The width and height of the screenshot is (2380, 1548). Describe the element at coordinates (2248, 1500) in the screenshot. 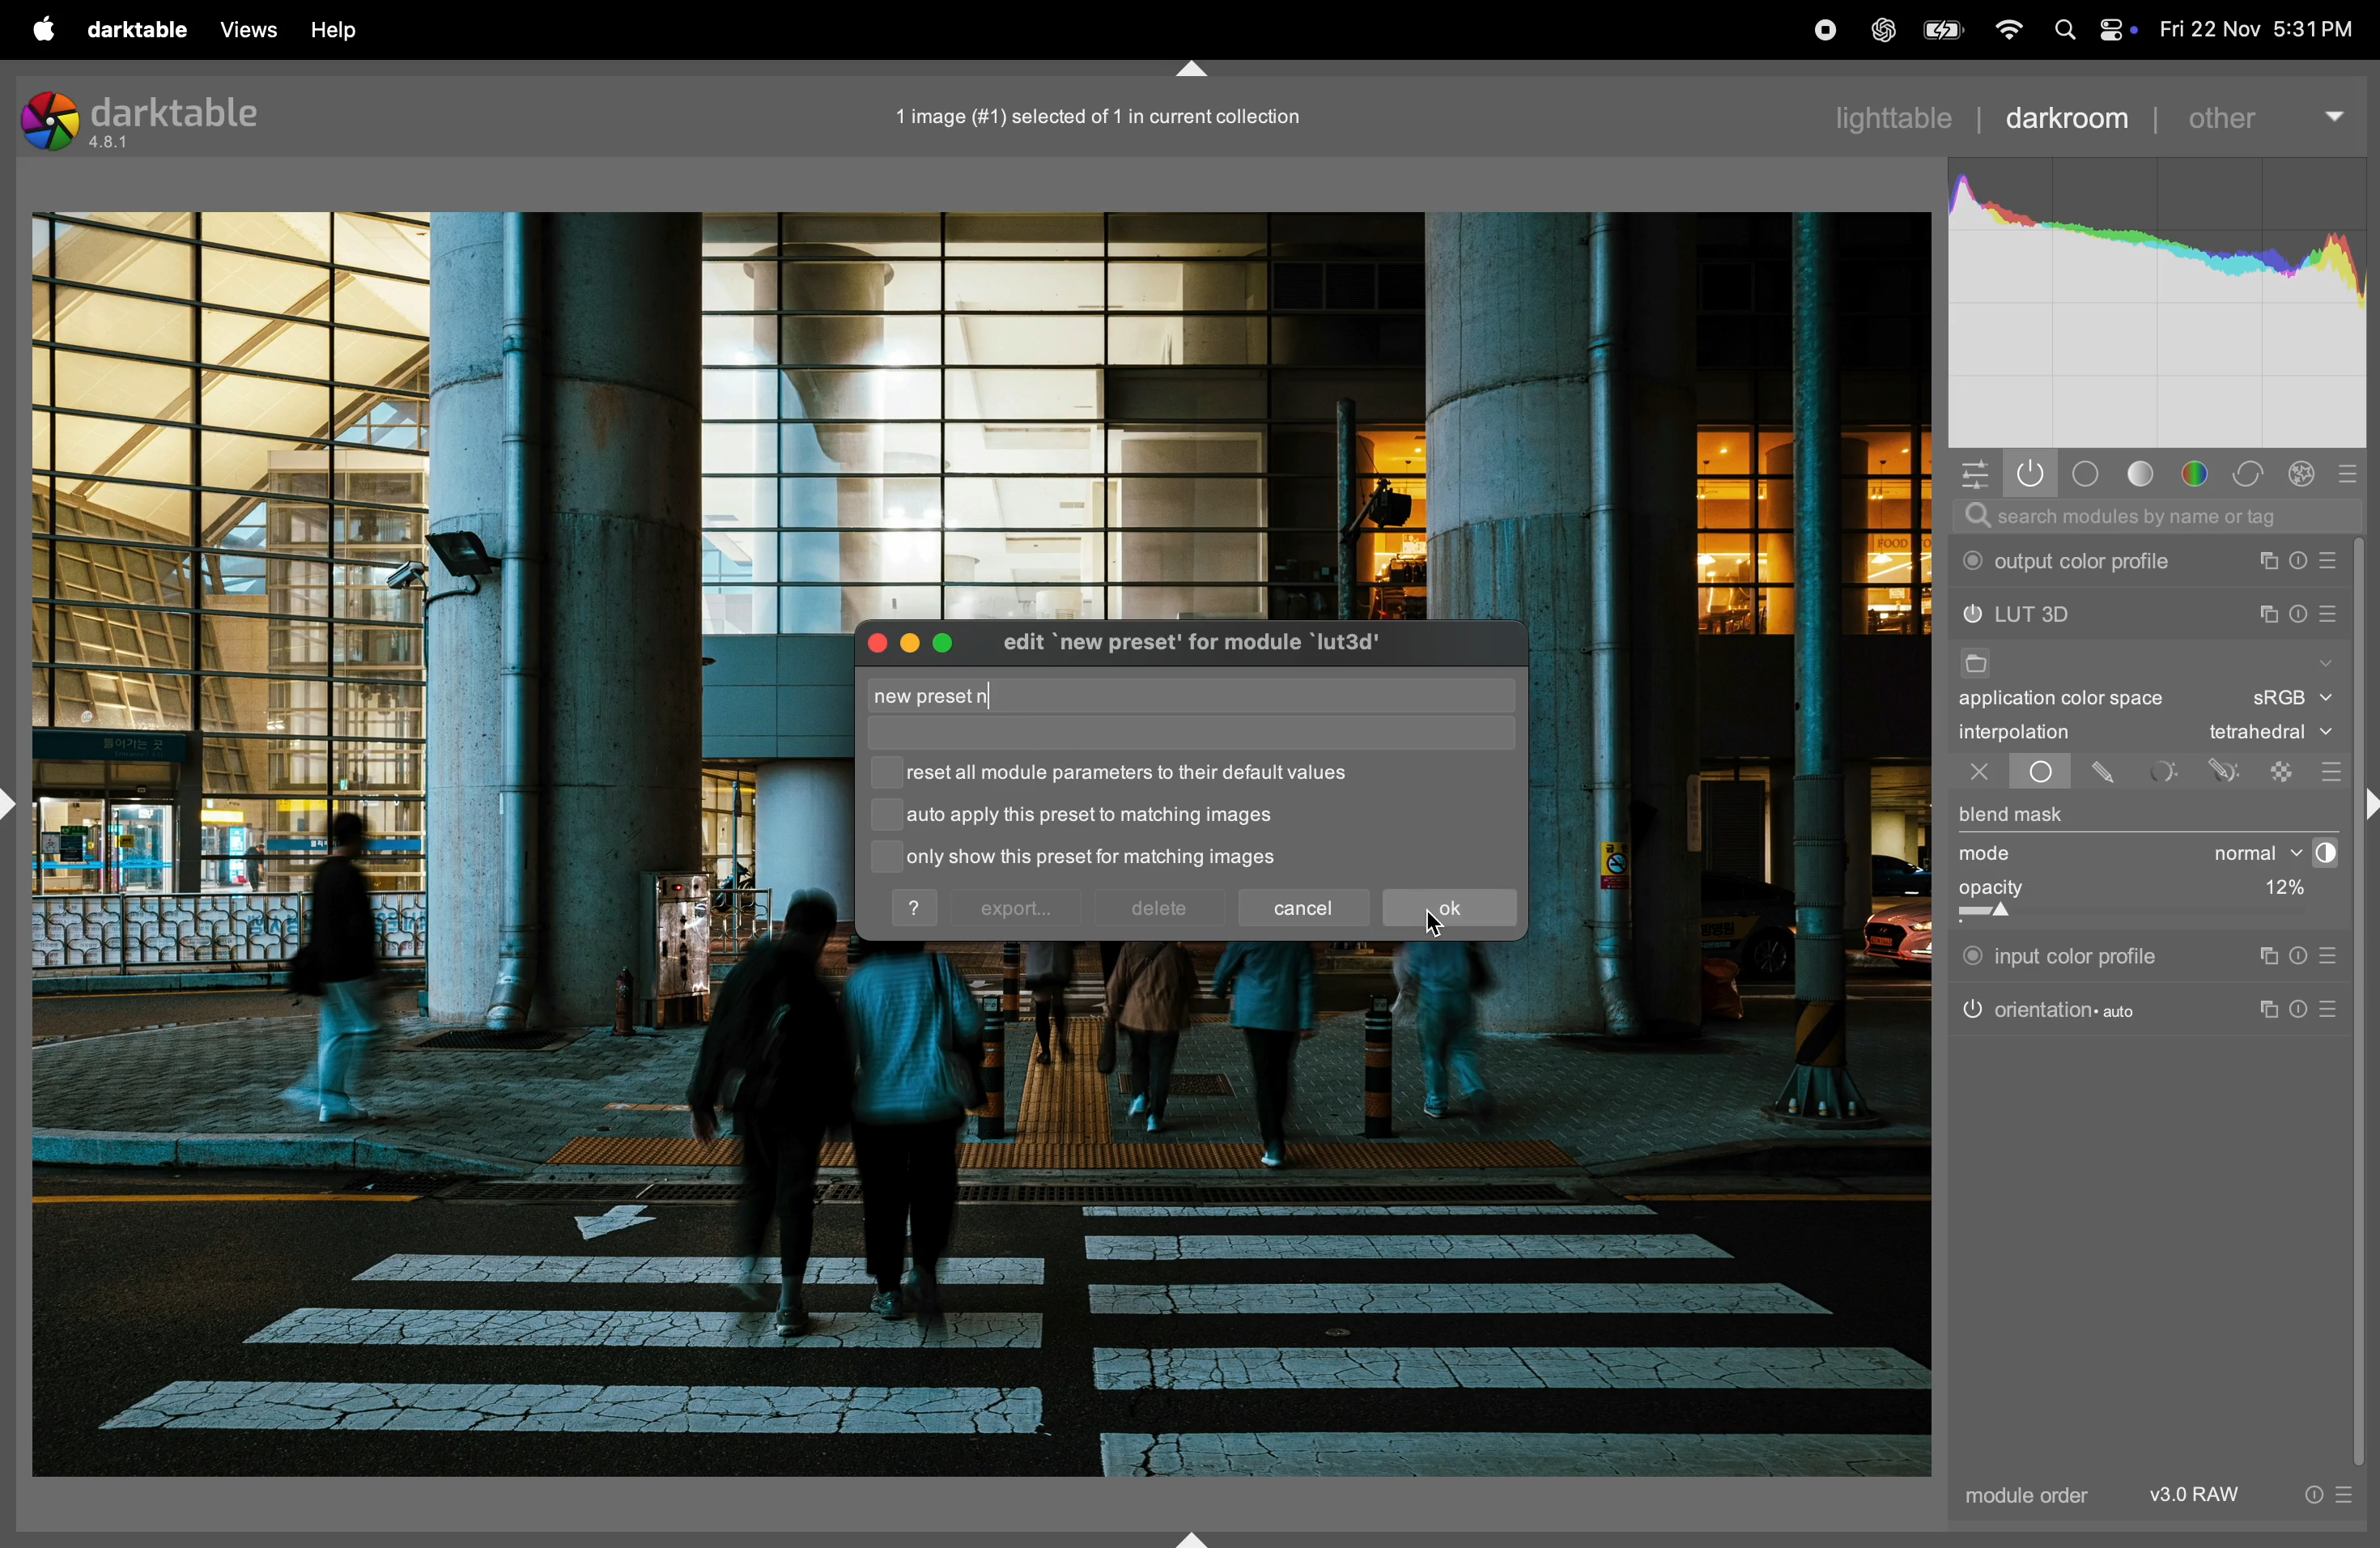

I see `v3.0 raw` at that location.